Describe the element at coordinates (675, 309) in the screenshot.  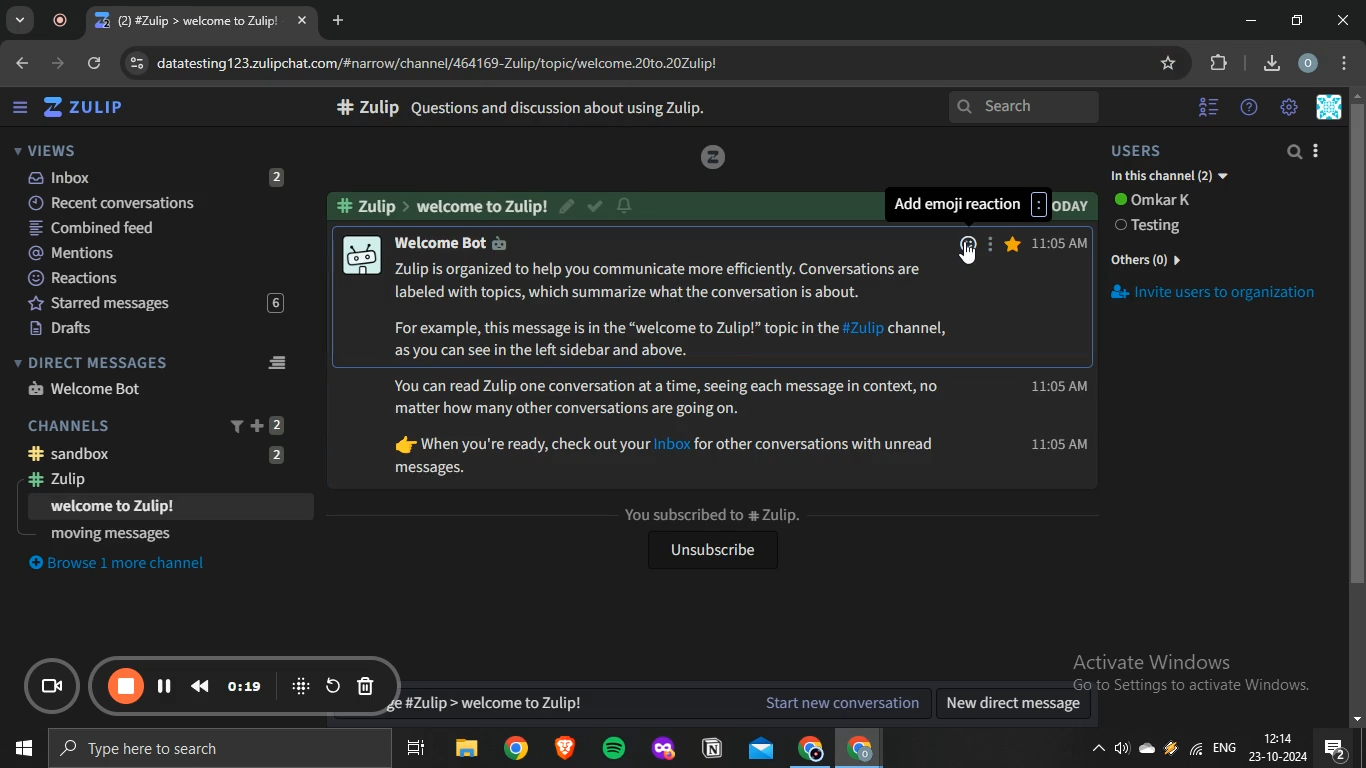
I see `zulip and channel descriptions ` at that location.